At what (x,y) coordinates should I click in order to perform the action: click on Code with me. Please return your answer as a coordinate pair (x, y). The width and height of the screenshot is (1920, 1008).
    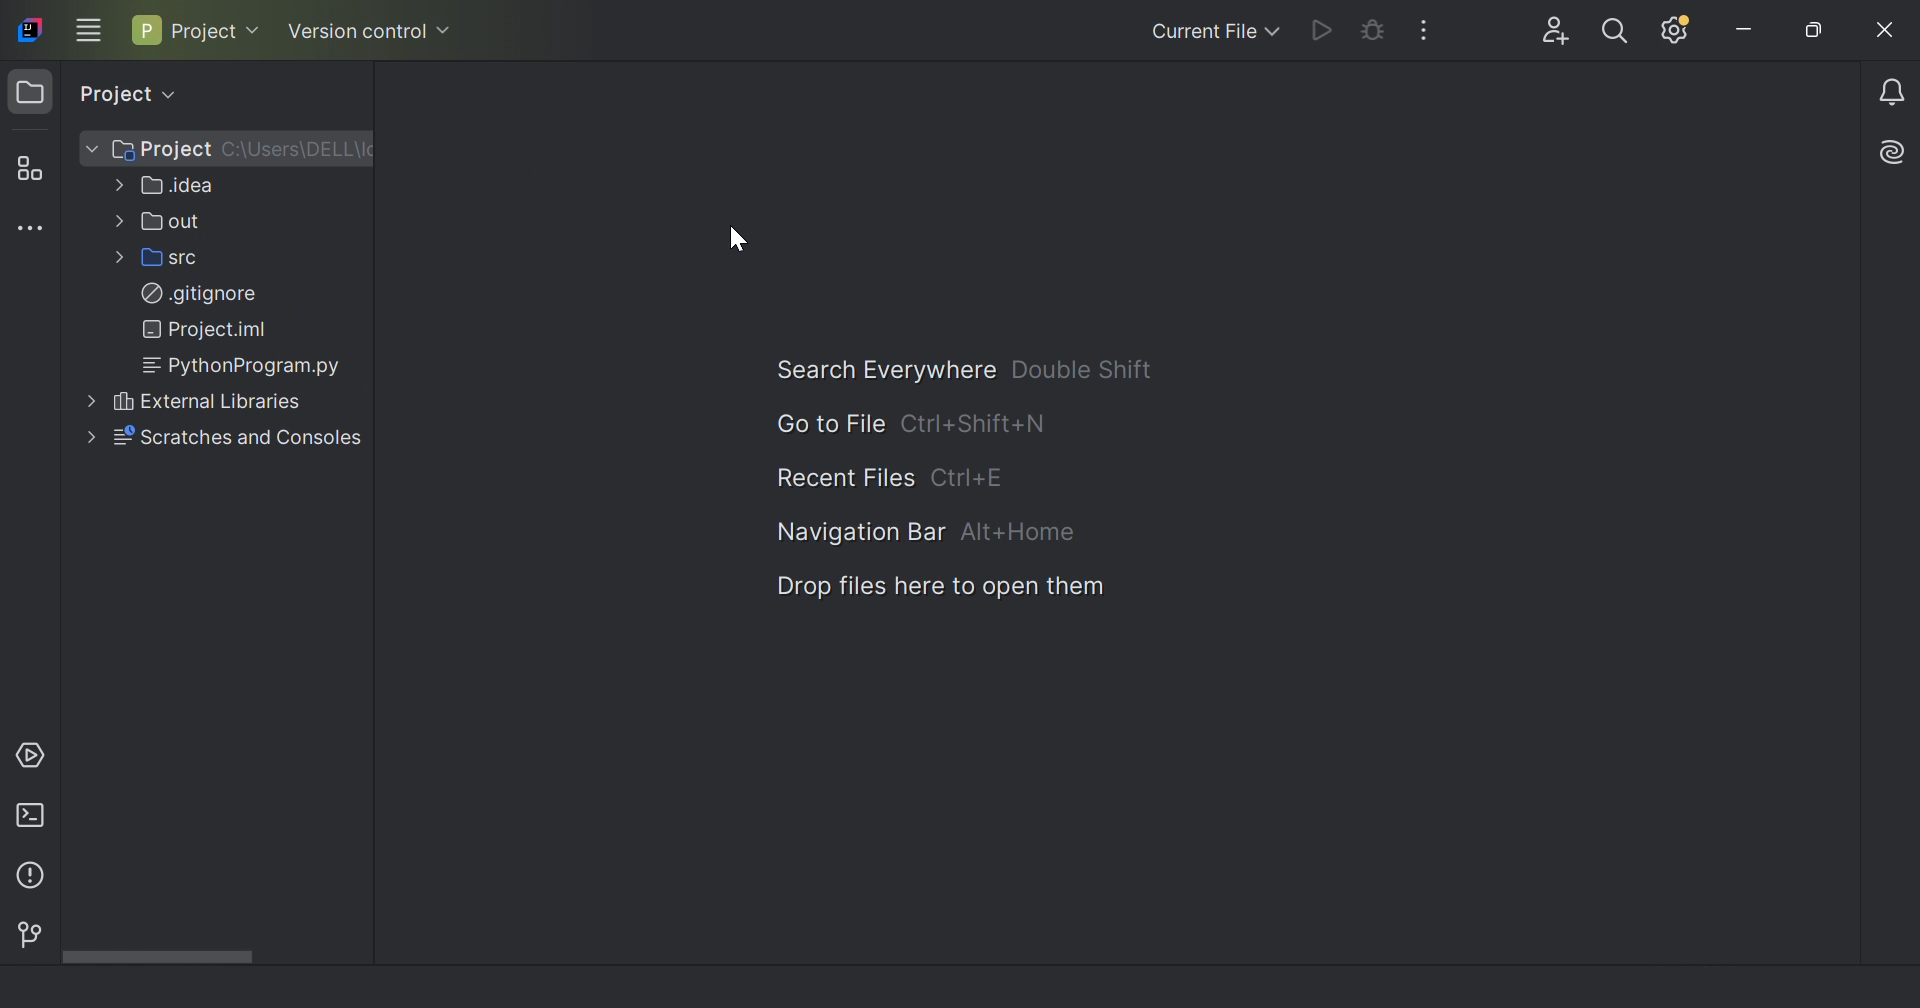
    Looking at the image, I should click on (1549, 32).